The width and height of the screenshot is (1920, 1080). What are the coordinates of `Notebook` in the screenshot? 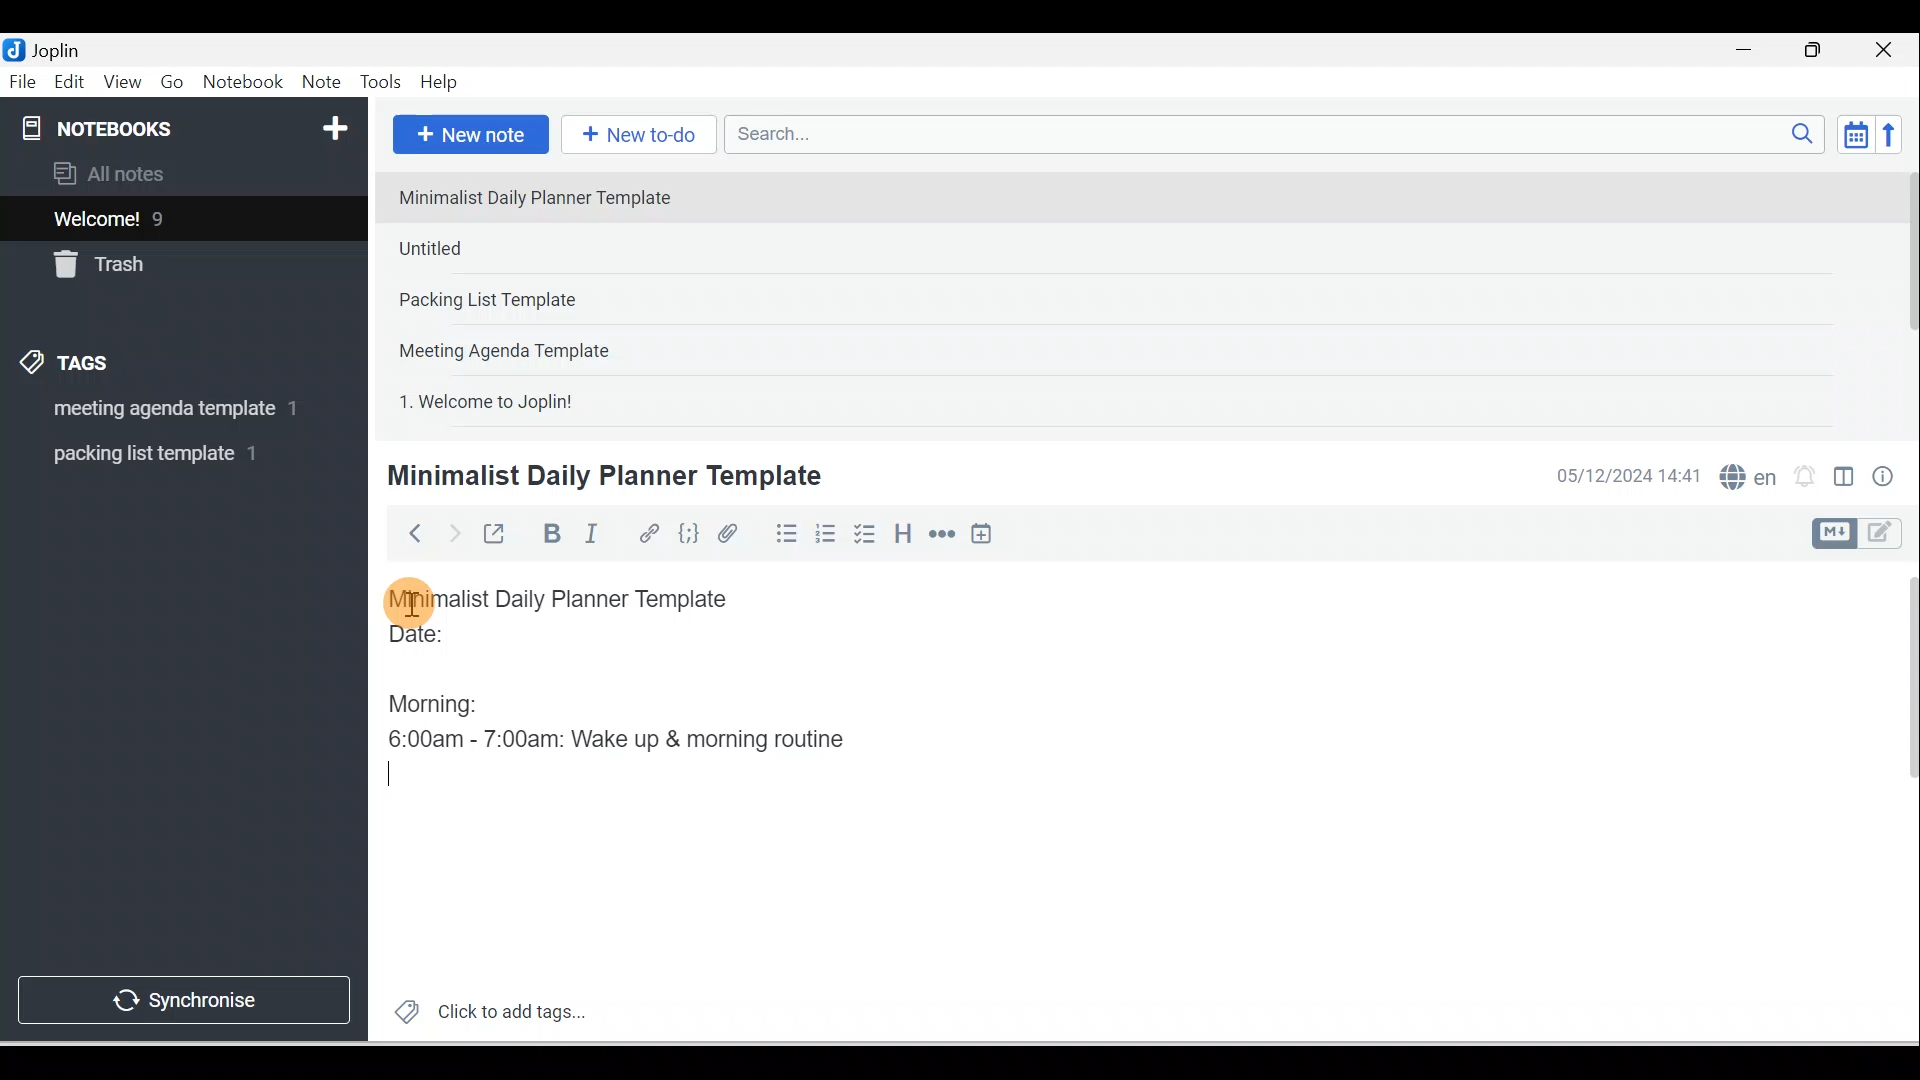 It's located at (242, 83).